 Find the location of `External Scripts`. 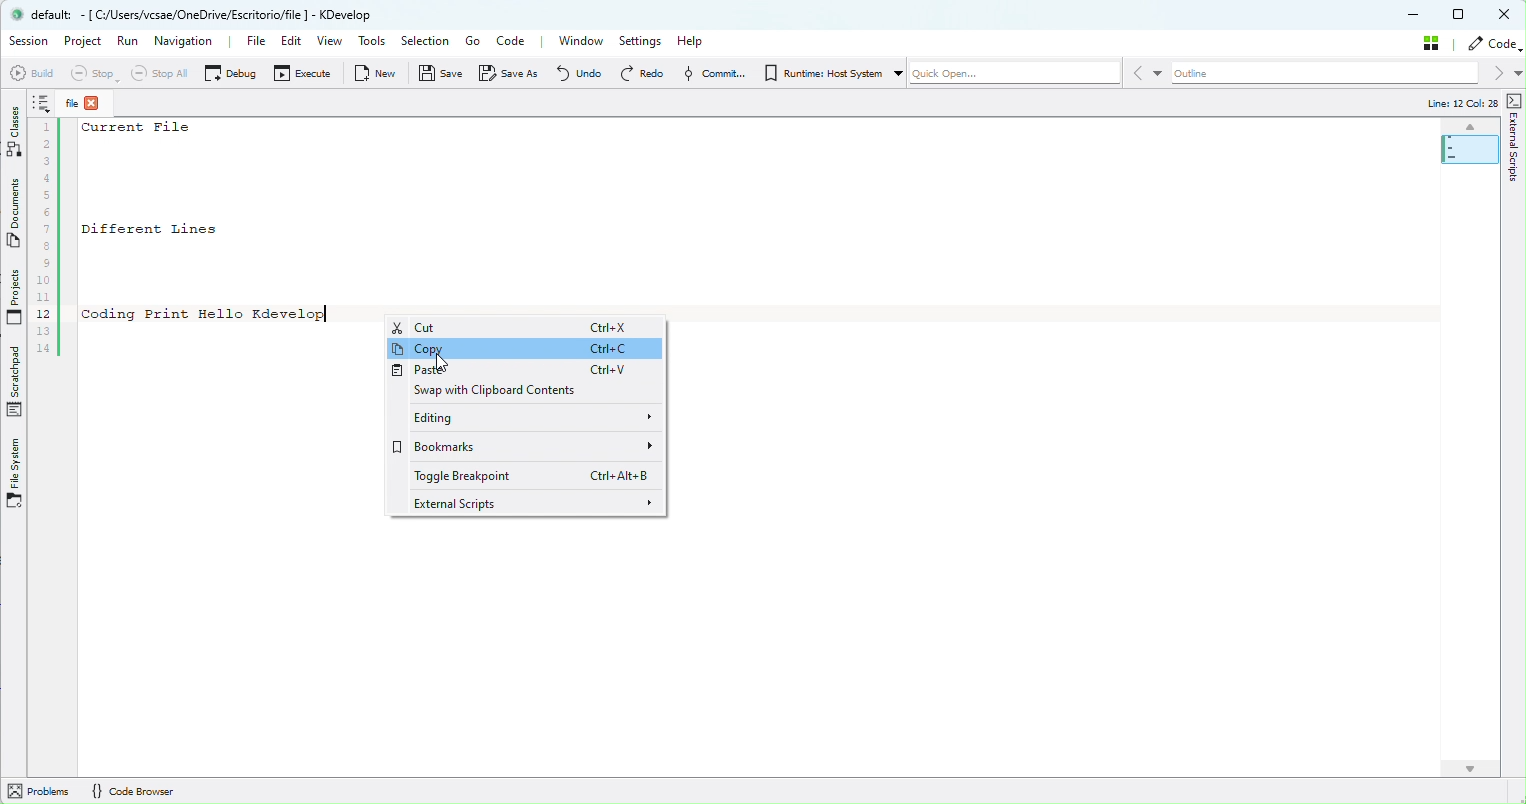

External Scripts is located at coordinates (1513, 134).